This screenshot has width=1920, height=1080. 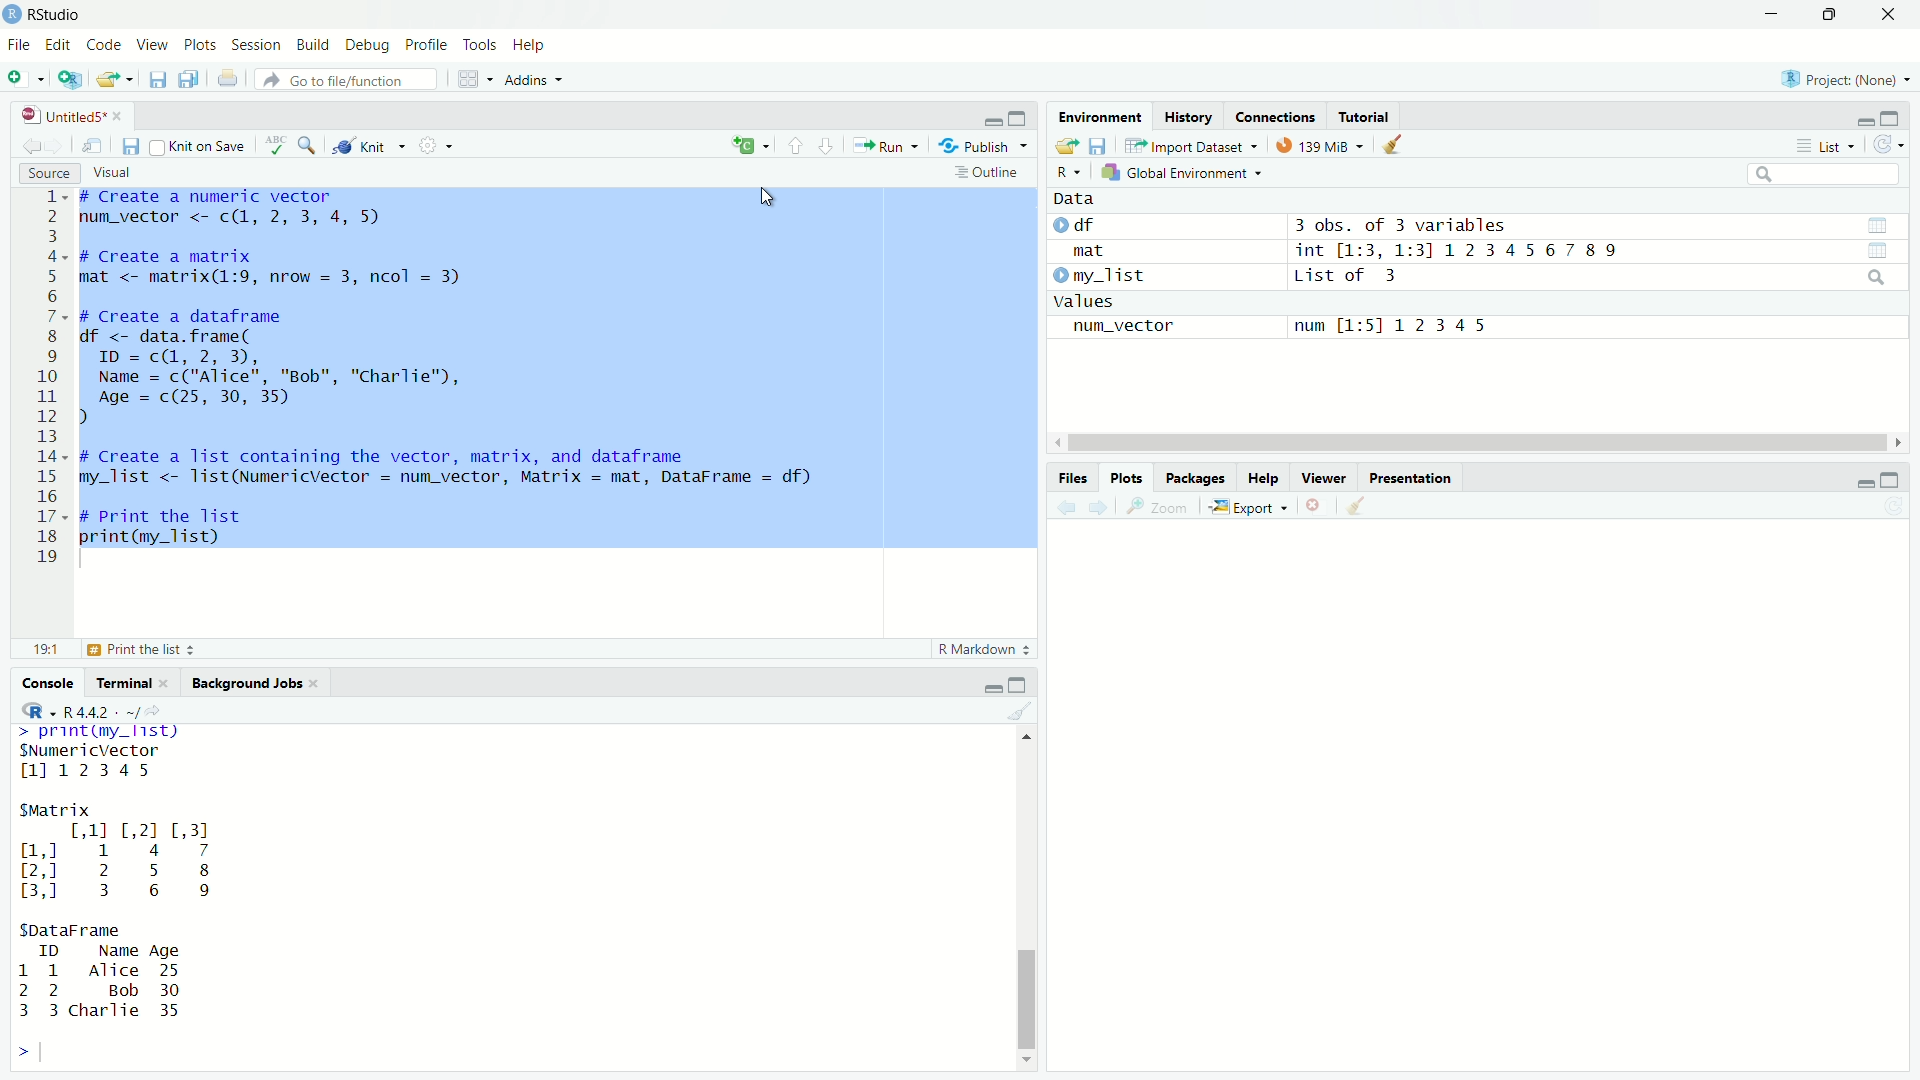 What do you see at coordinates (1196, 479) in the screenshot?
I see `Packages` at bounding box center [1196, 479].